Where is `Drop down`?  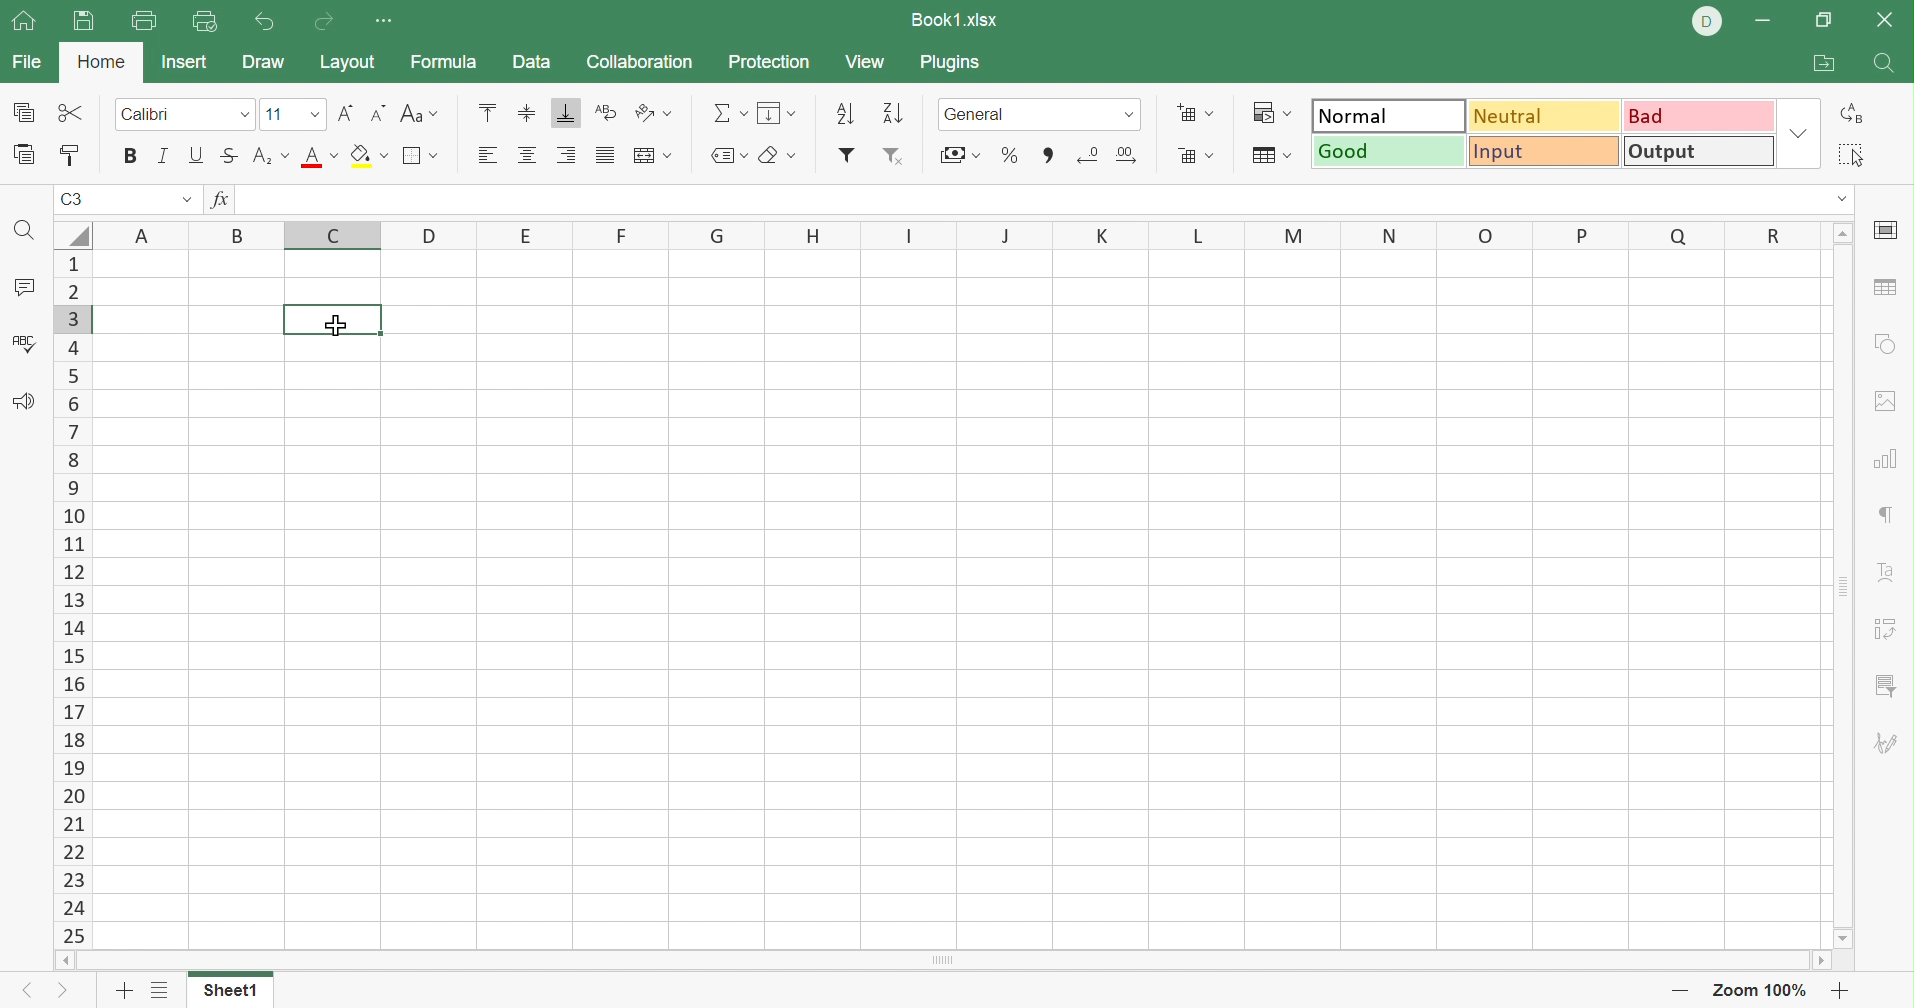
Drop down is located at coordinates (186, 200).